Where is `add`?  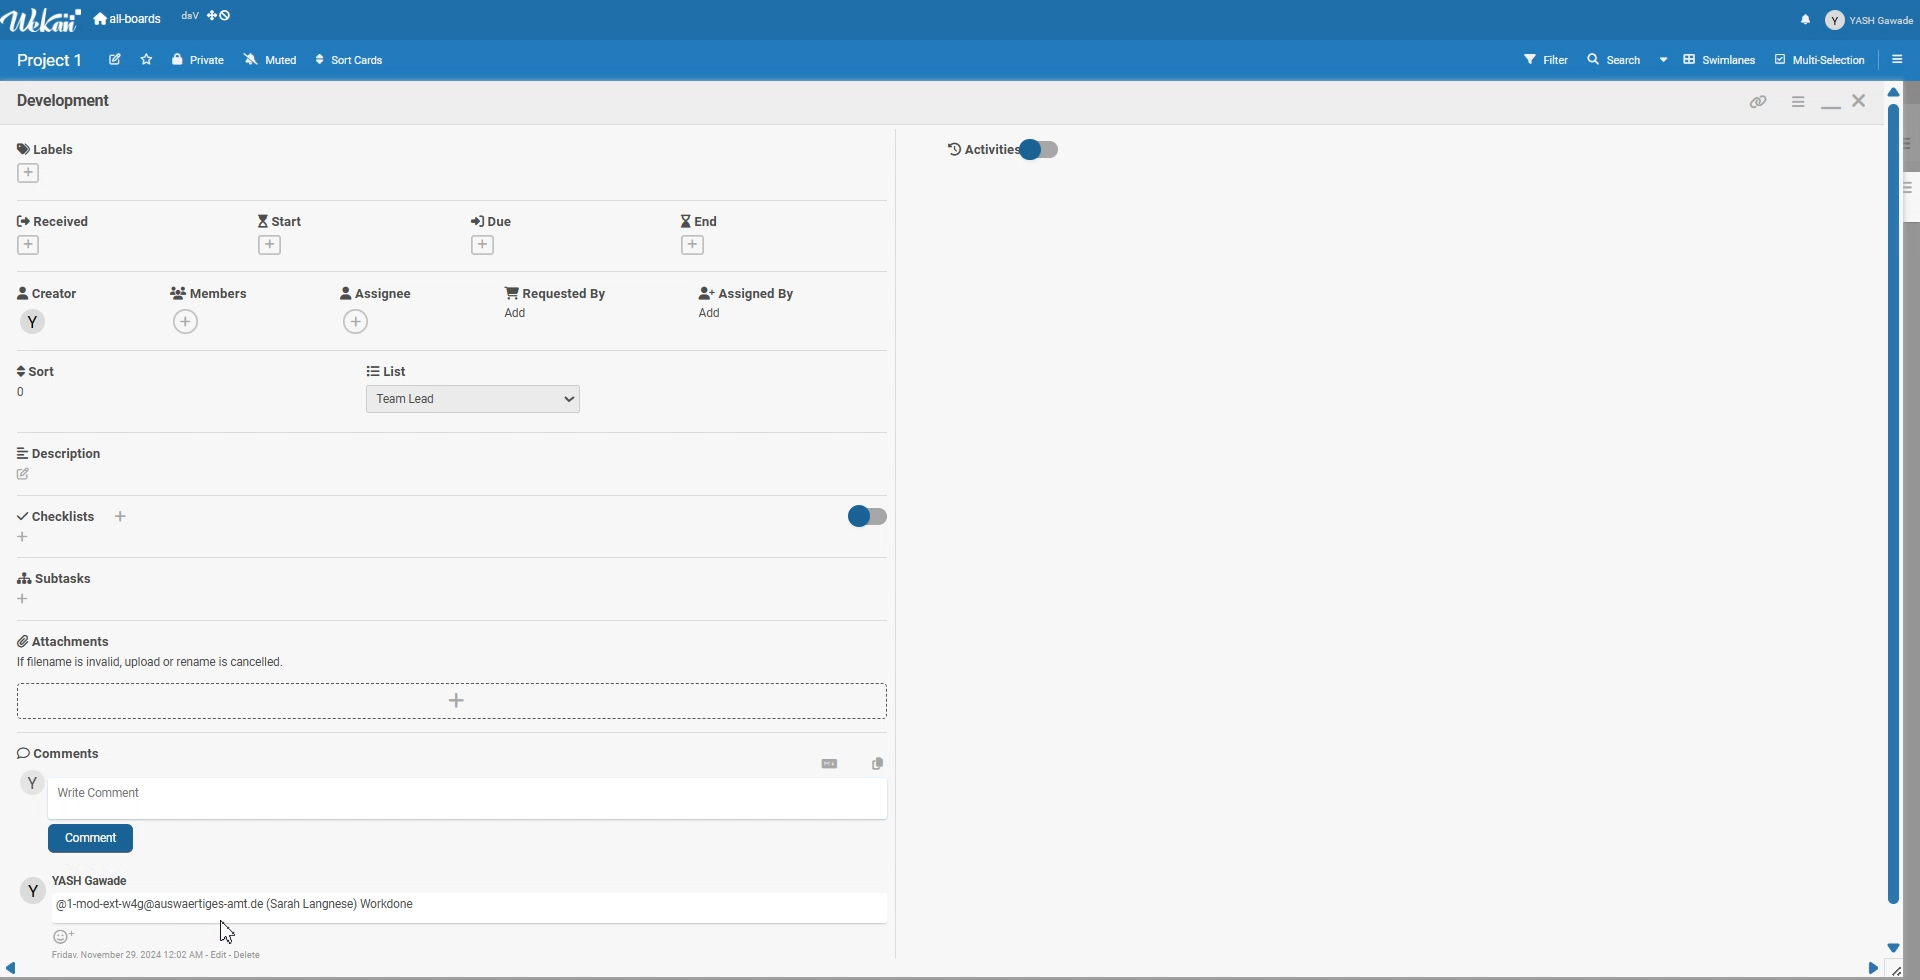
add is located at coordinates (358, 321).